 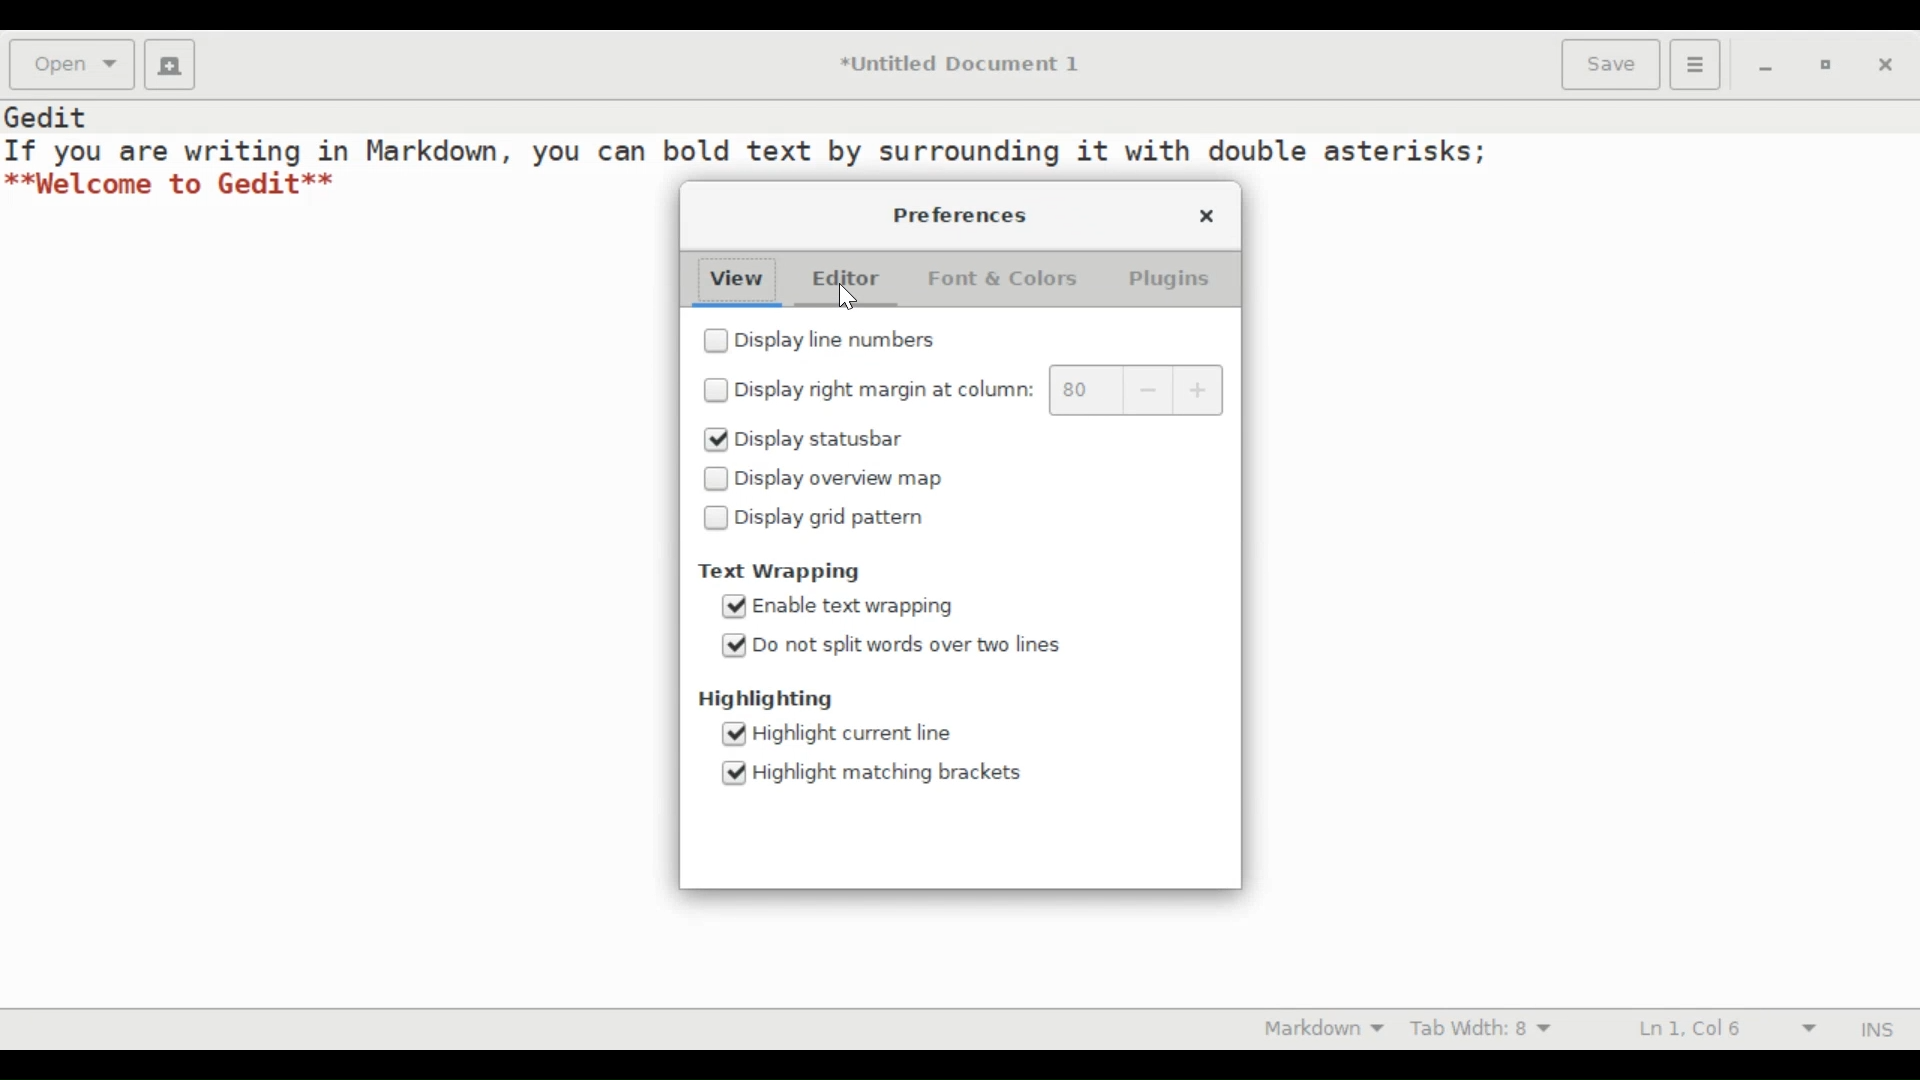 I want to click on INS, so click(x=1878, y=1031).